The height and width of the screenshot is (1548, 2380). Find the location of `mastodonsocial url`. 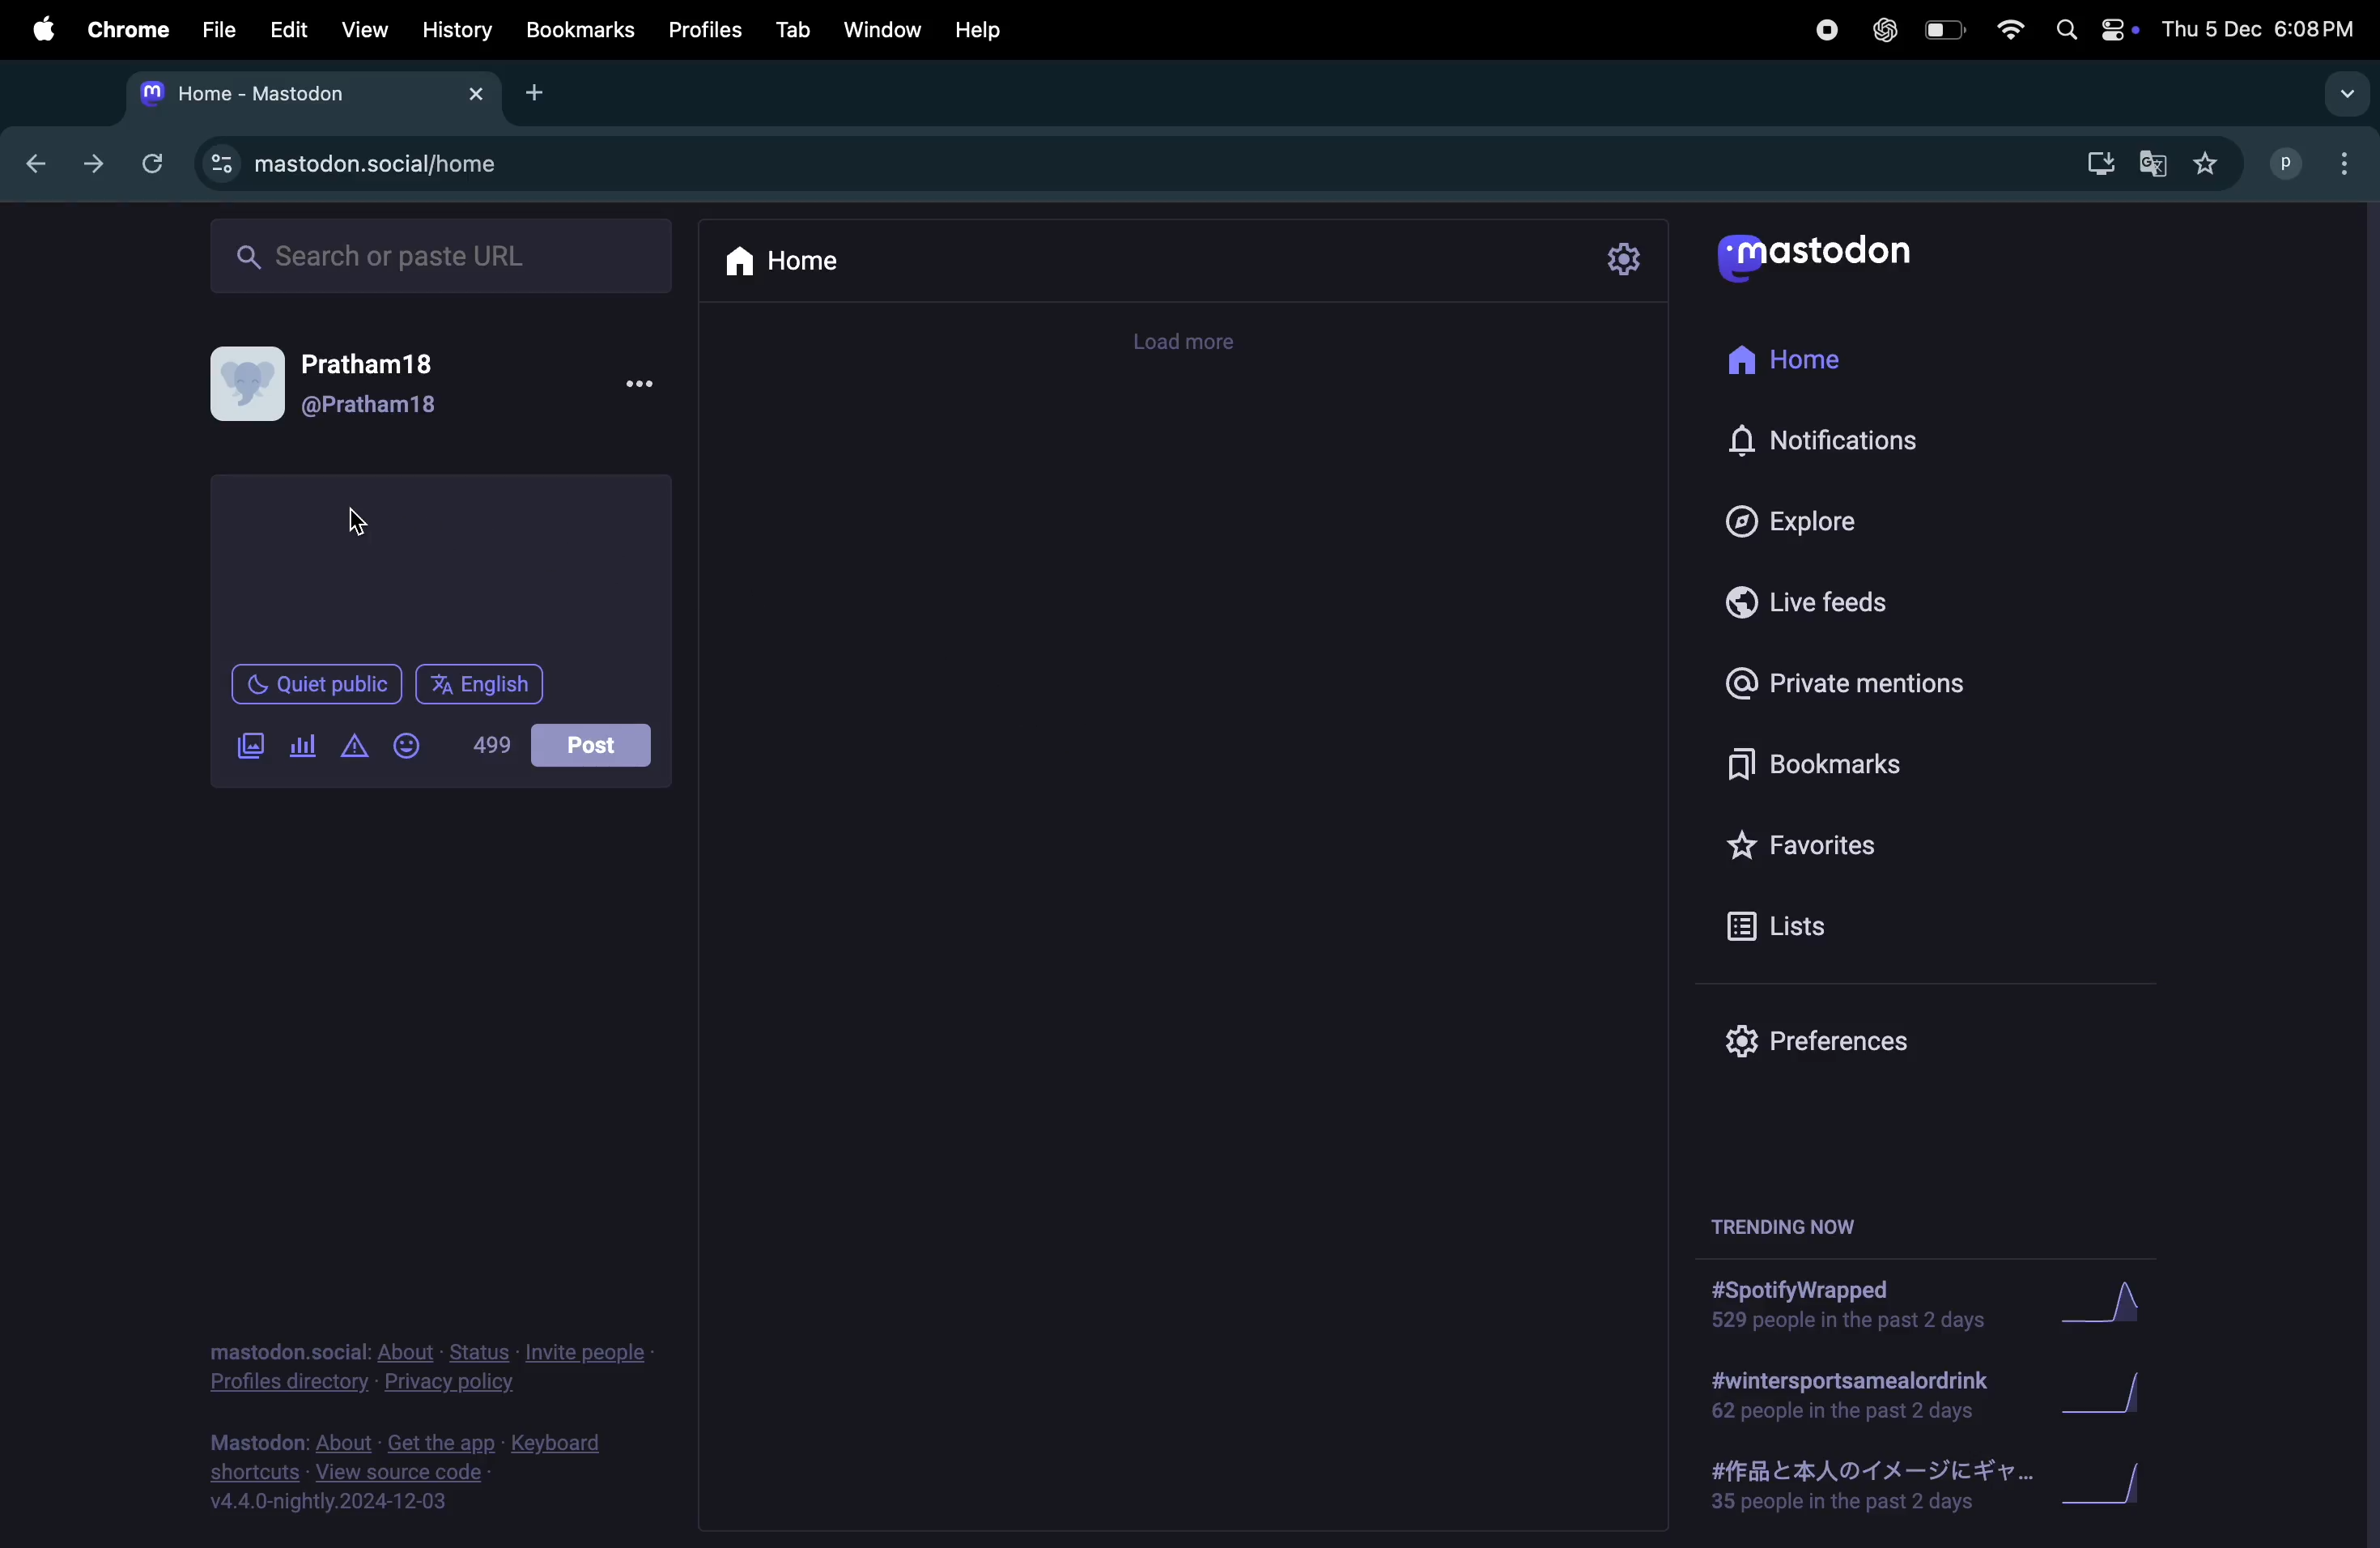

mastodonsocial url is located at coordinates (359, 164).